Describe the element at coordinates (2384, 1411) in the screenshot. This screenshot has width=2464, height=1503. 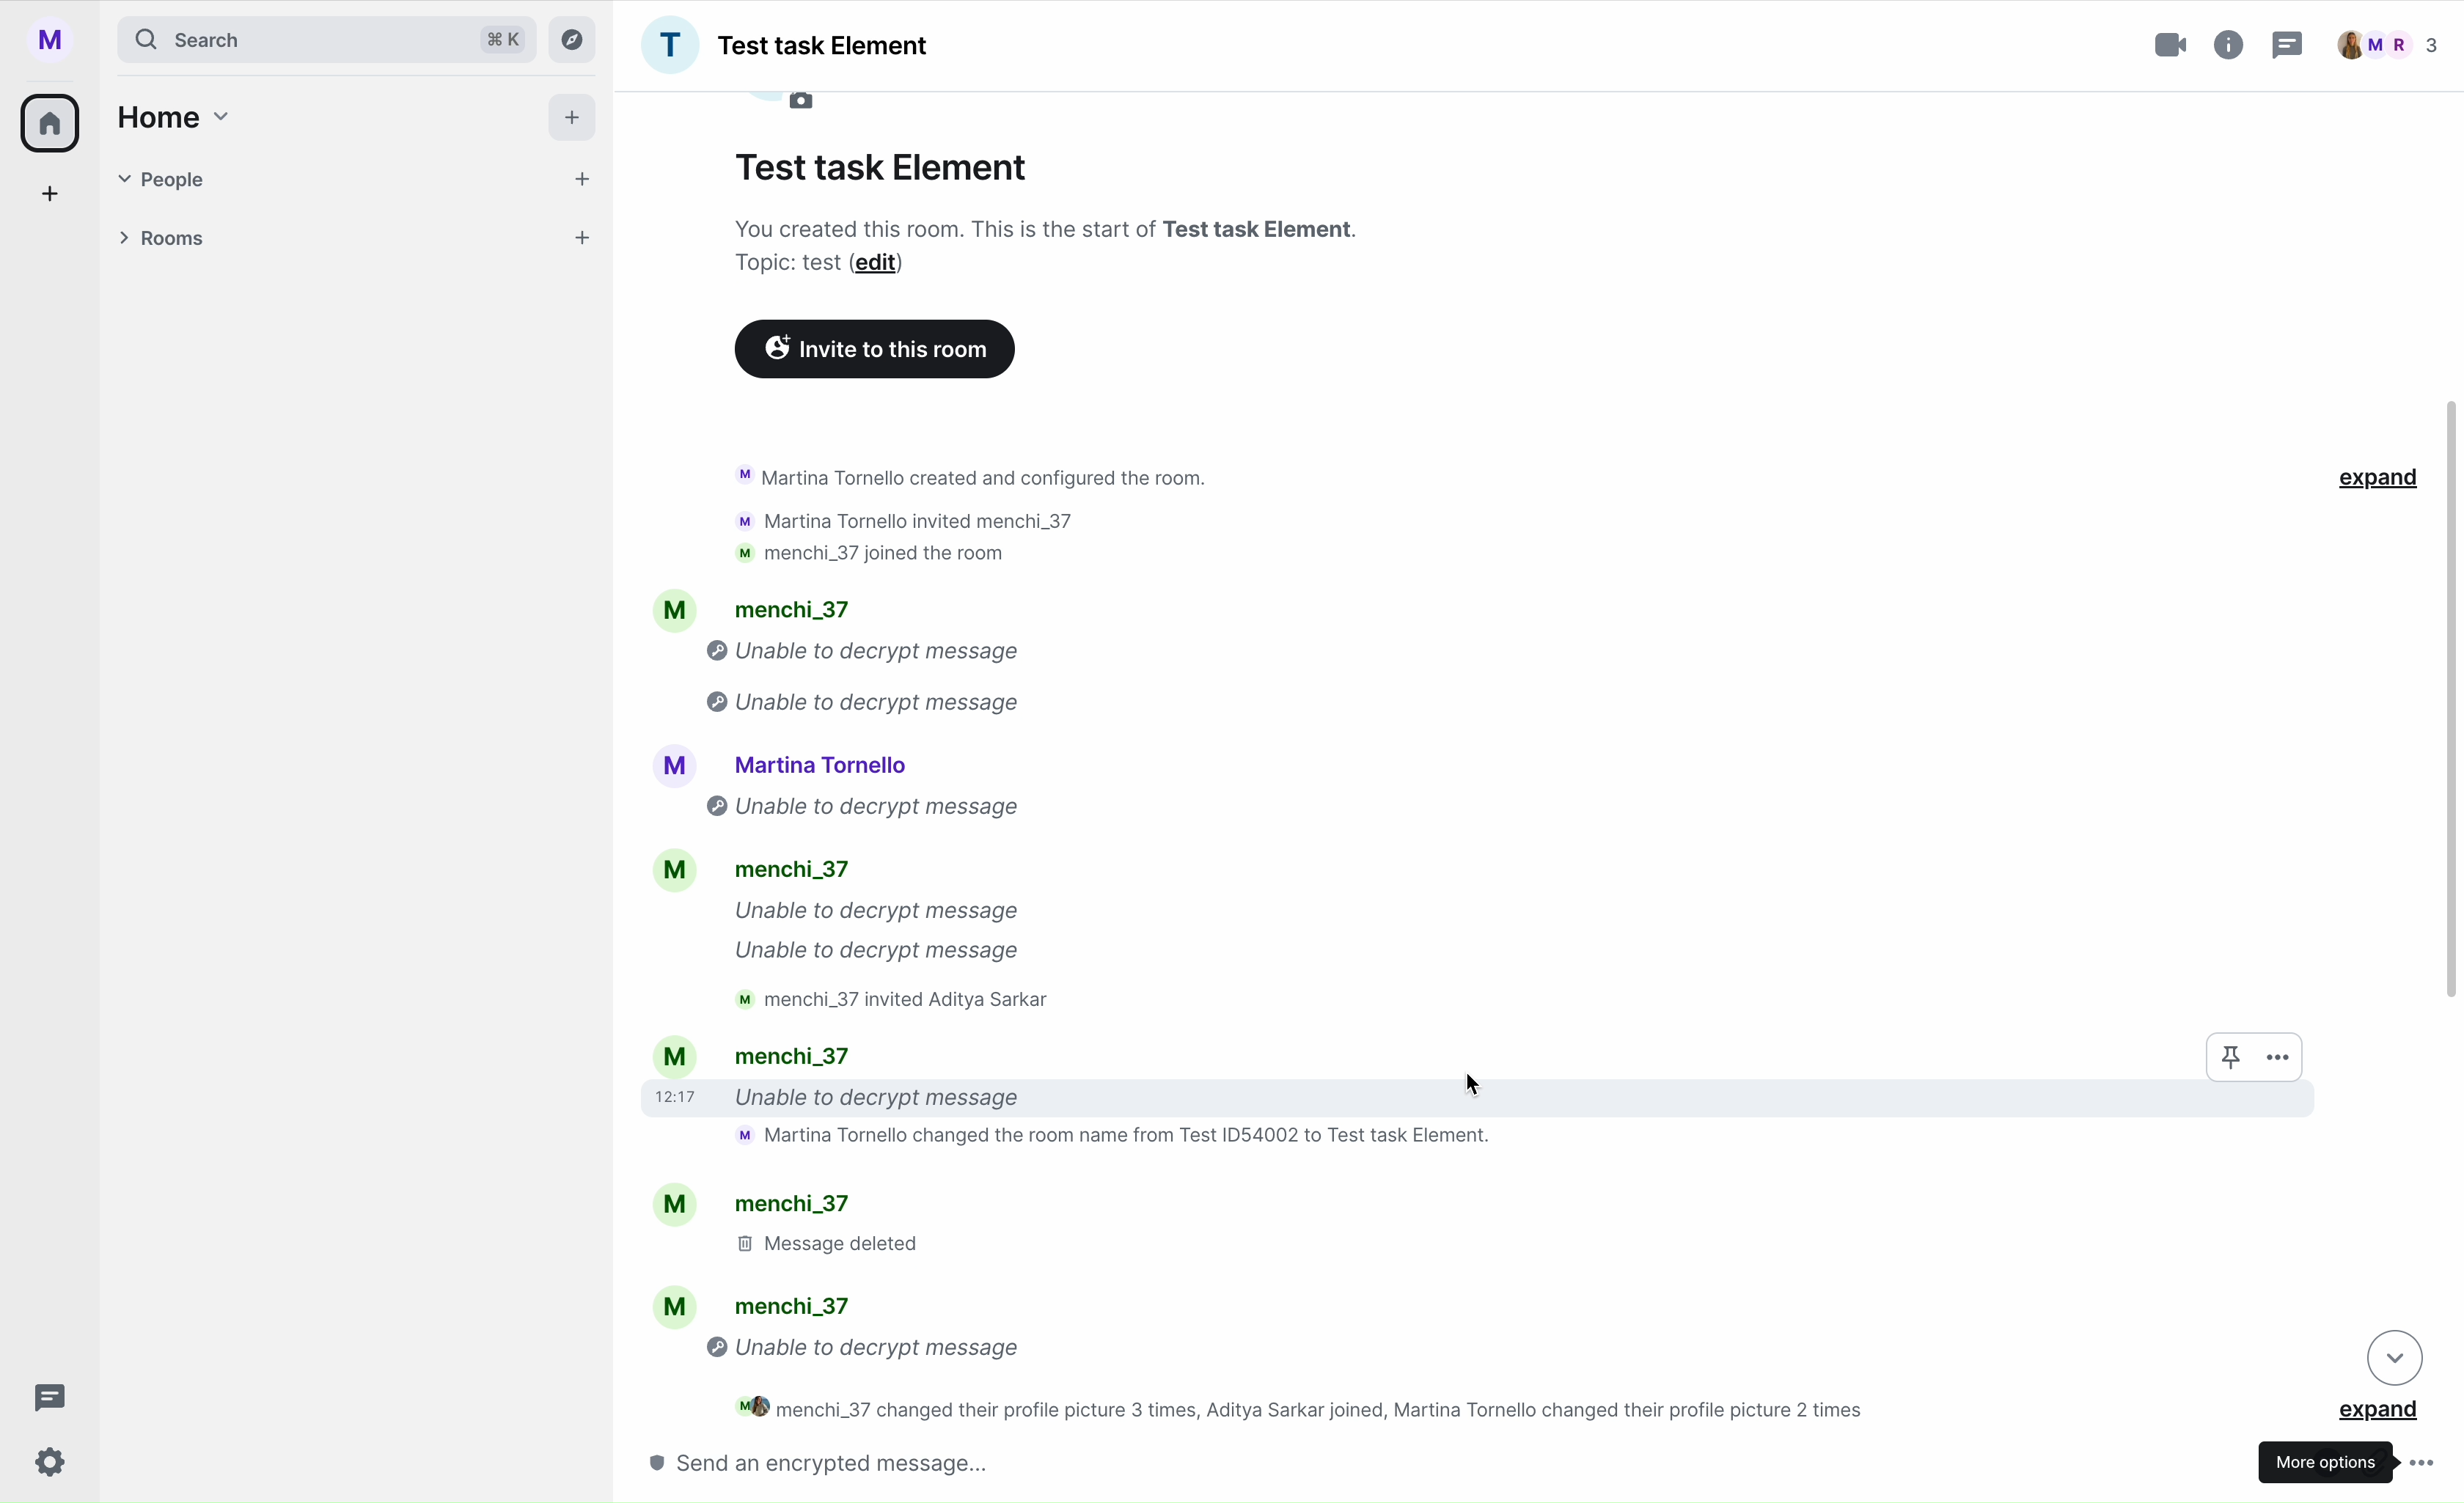
I see `expand` at that location.